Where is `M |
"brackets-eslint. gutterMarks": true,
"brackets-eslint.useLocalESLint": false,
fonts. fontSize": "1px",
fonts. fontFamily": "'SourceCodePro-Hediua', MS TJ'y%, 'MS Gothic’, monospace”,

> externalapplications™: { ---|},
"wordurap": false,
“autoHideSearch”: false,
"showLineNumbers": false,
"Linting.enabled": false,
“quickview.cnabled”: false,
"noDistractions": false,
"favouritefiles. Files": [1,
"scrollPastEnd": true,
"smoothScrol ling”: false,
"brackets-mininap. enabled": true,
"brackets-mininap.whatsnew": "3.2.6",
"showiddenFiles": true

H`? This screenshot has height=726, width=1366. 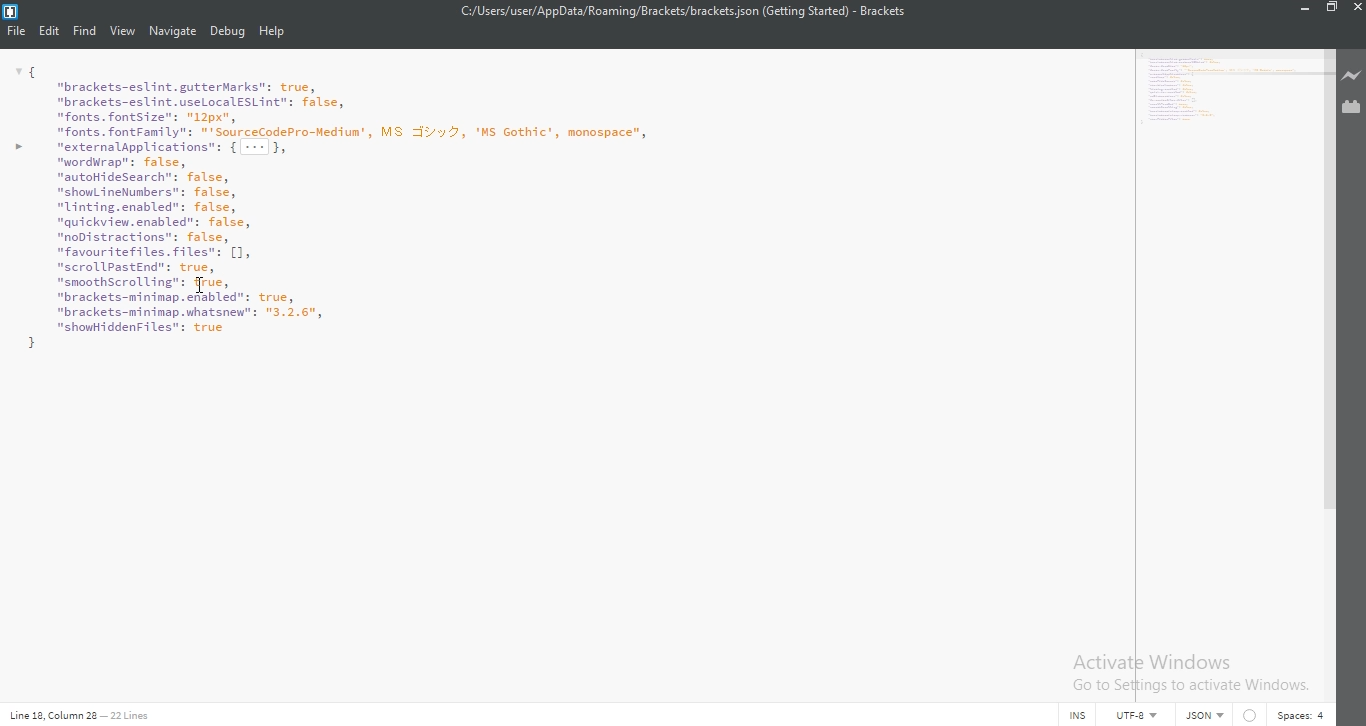
M |
"brackets-eslint. gutterMarks": true,
"brackets-eslint.useLocalESLint": false,
fonts. fontSize": "1px",
fonts. fontFamily": "'SourceCodePro-Hediua', MS TJ'y%, 'MS Gothic’, monospace”,

> externalapplications™: { ---|},
"wordurap": false,
“autoHideSearch”: false,
"showLineNumbers": false,
"Linting.enabled": false,
“quickview.cnabled”: false,
"noDistractions": false,
"favouritefiles. Files": [1,
"scrollPastEnd": true,
"smoothScrol ling”: false,
"brackets-mininap. enabled": true,
"brackets-mininap.whatsnew": "3.2.6",
"showiddenFiles": true

H is located at coordinates (562, 206).